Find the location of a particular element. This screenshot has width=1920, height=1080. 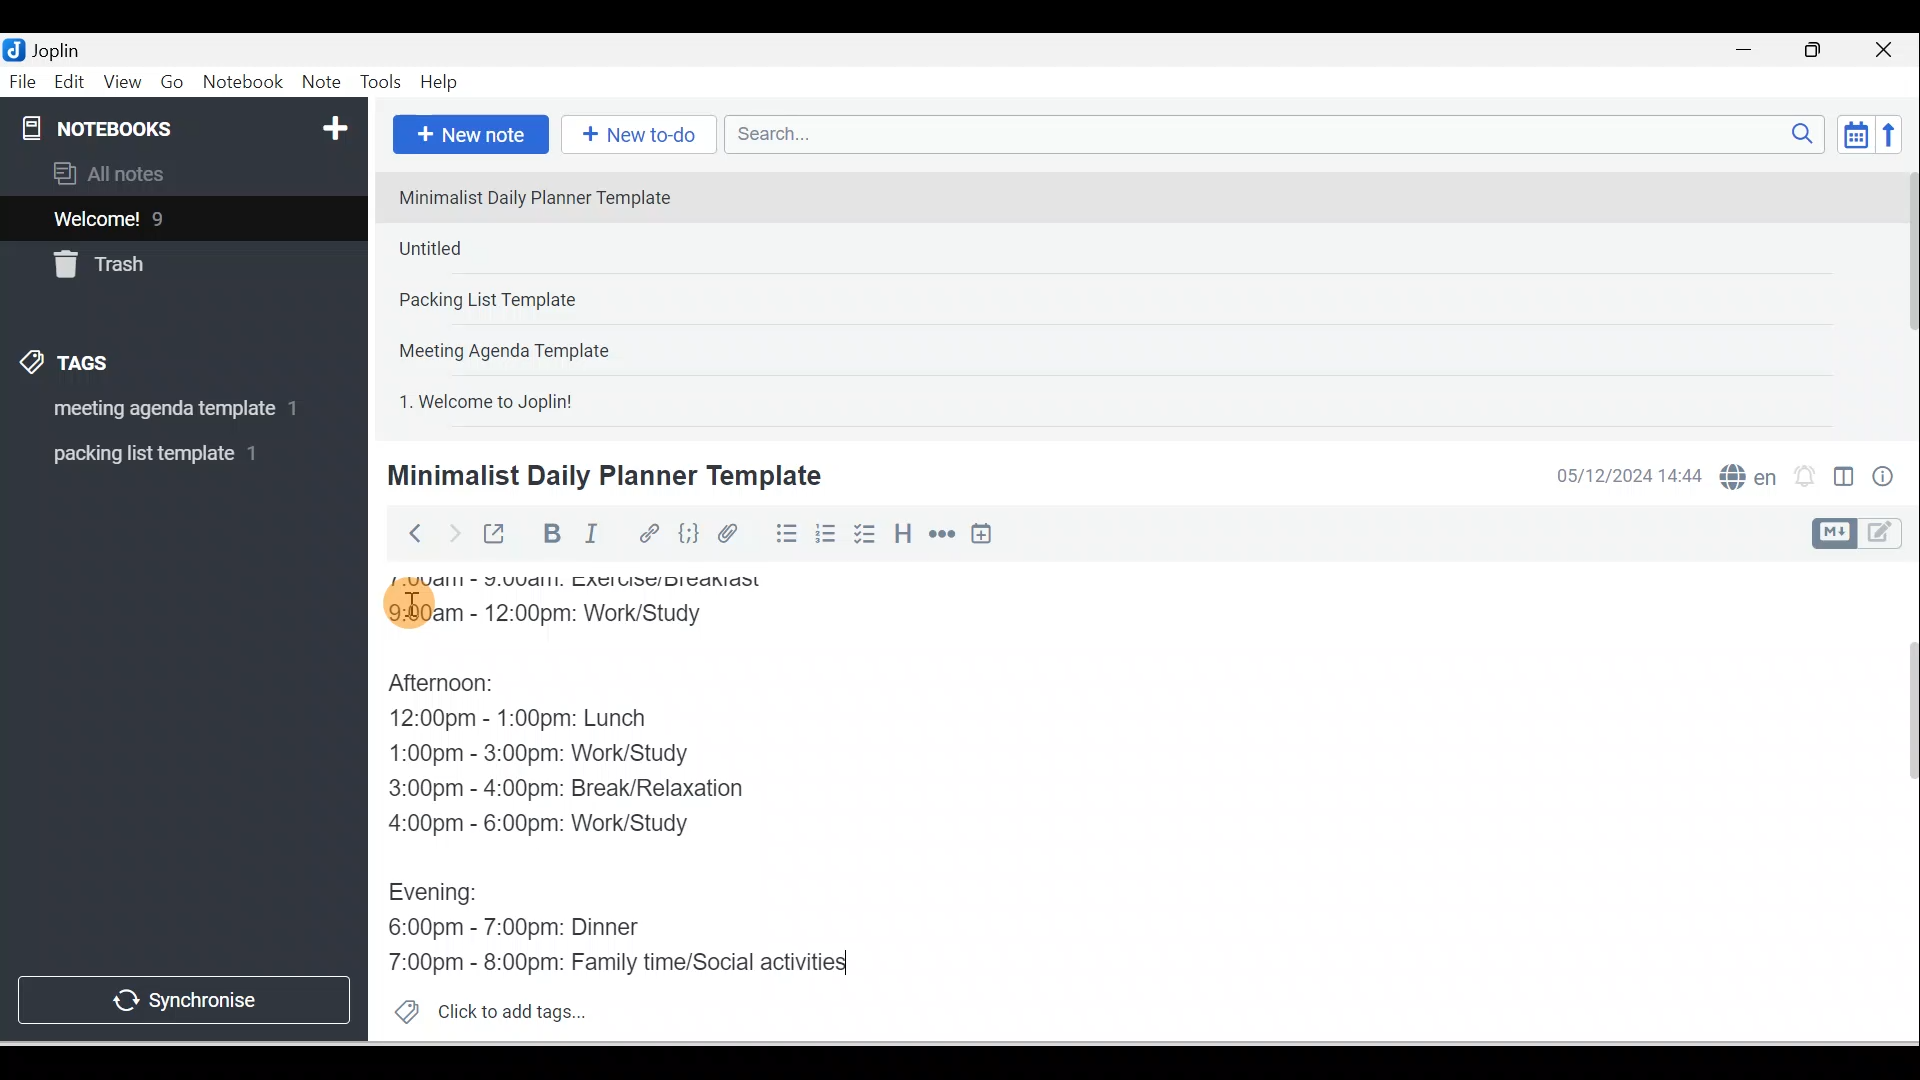

All notes is located at coordinates (181, 173).